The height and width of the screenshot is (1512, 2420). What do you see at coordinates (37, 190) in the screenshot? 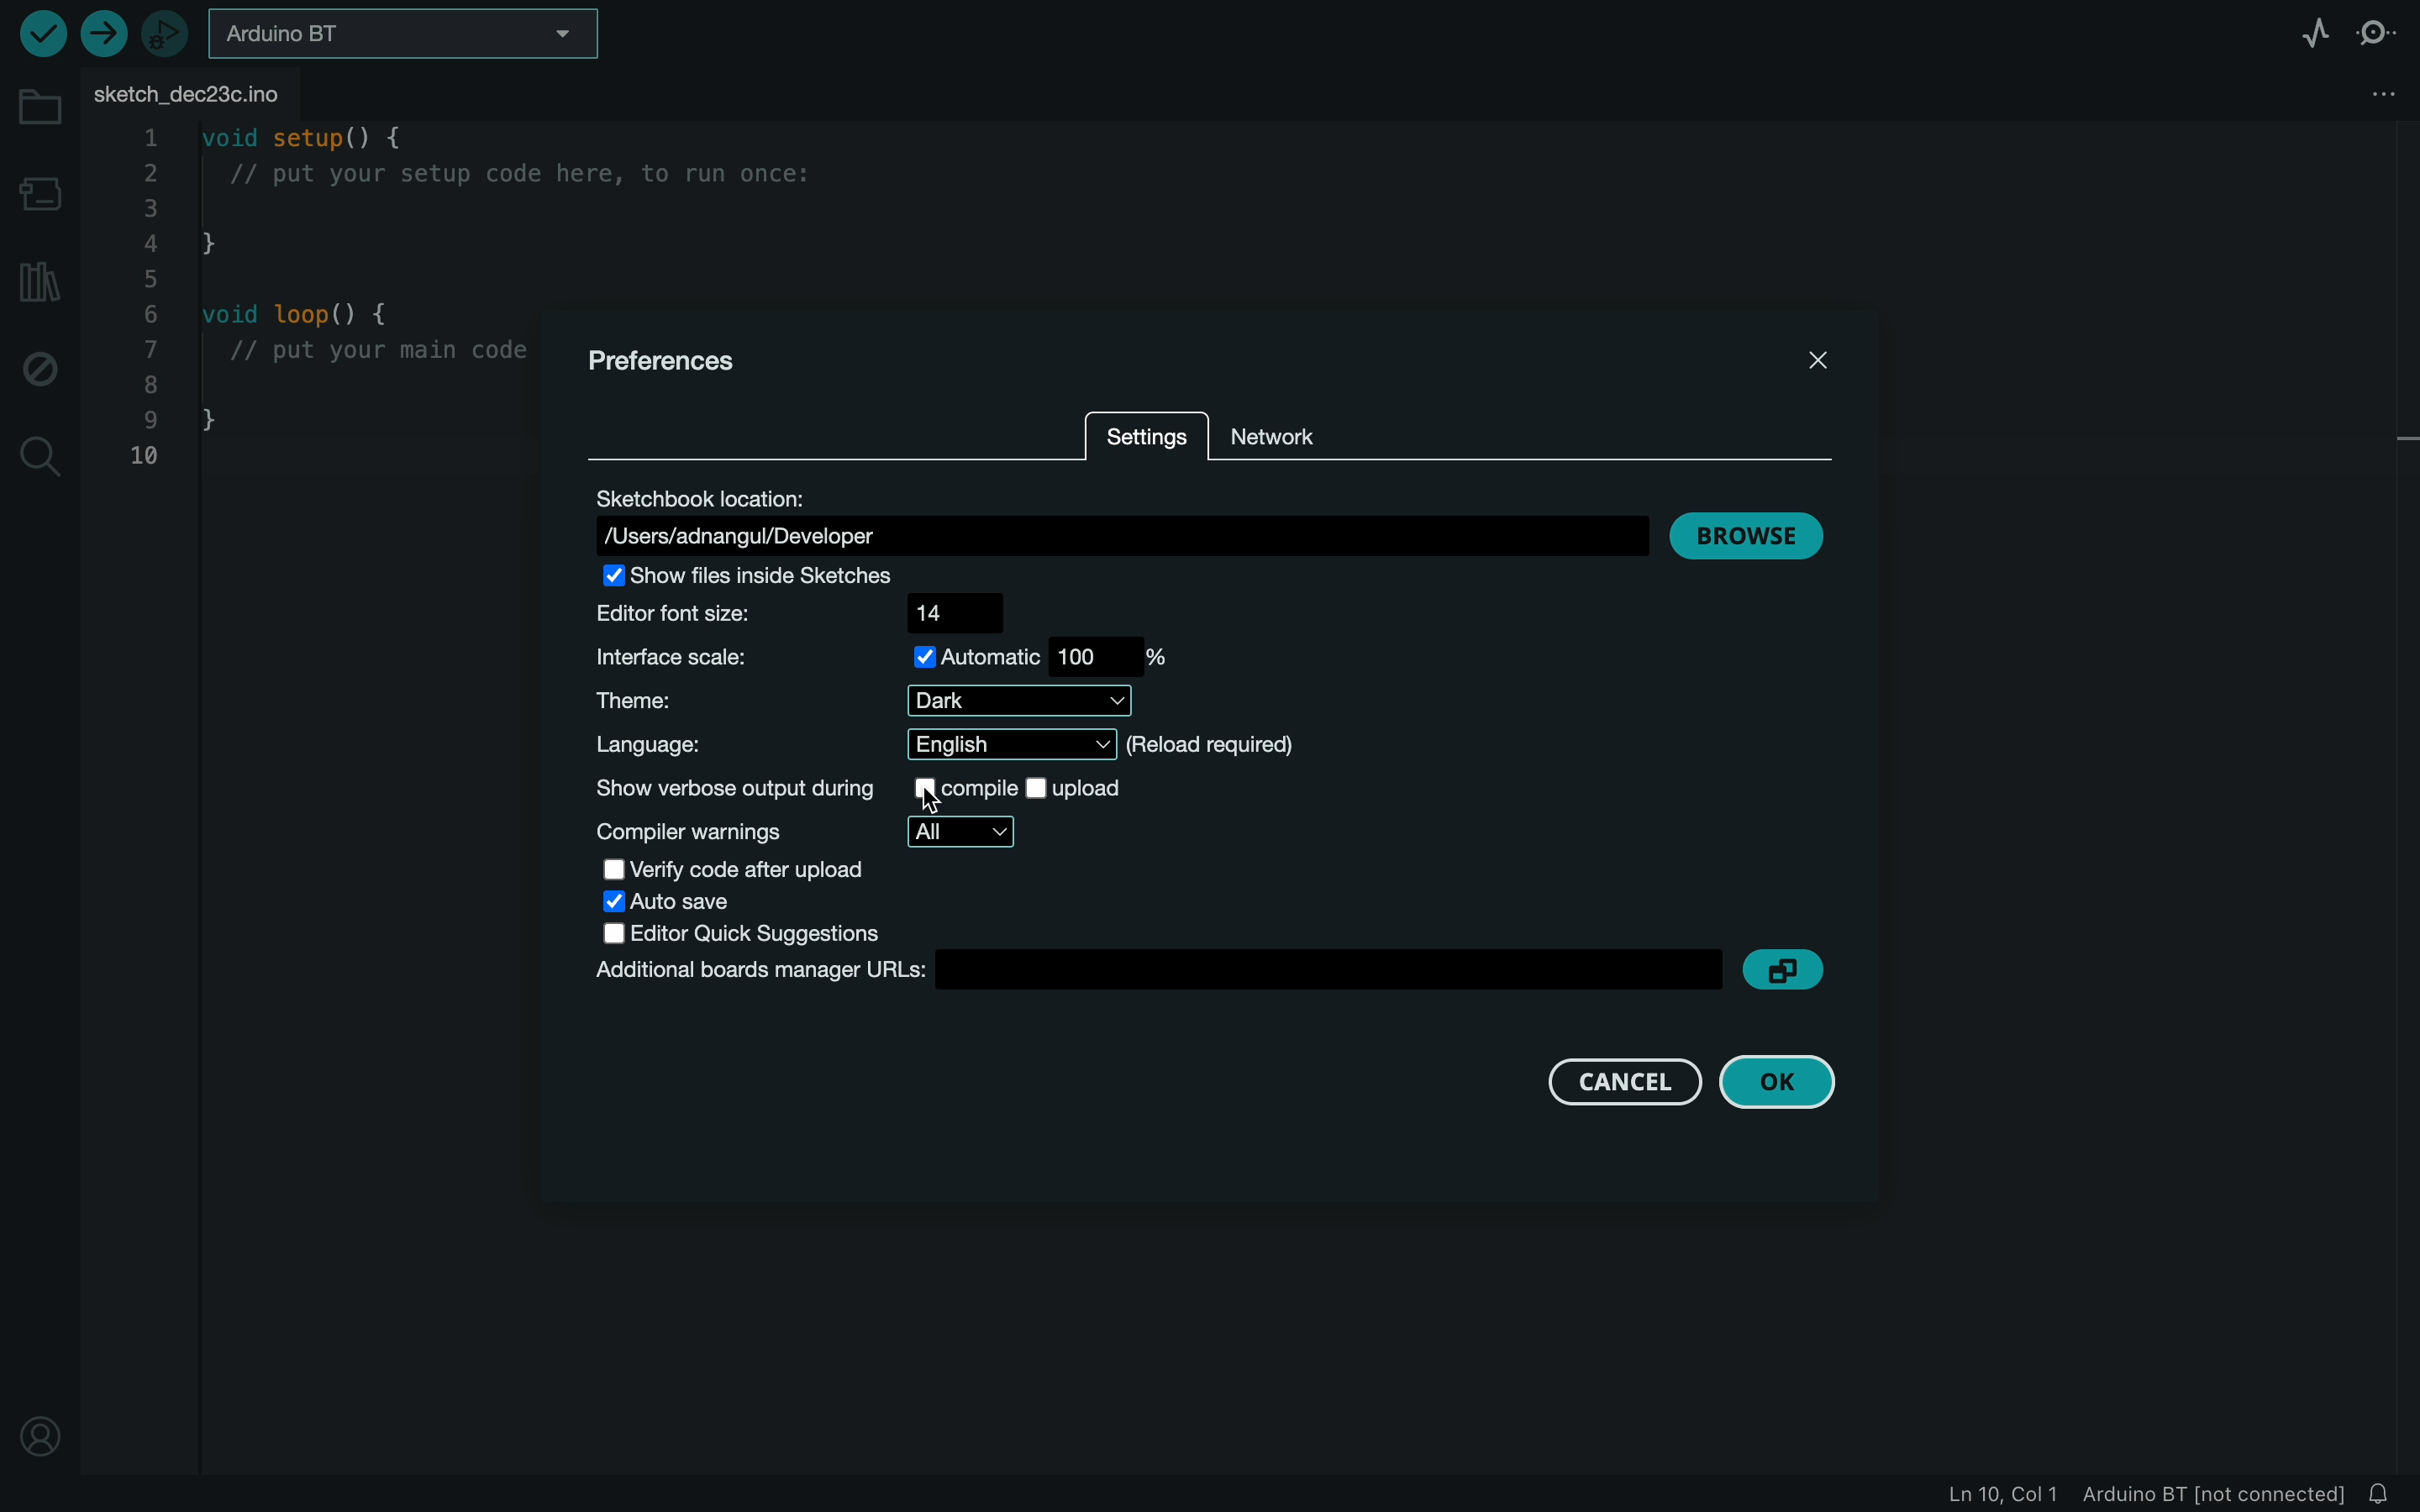
I see `board manager` at bounding box center [37, 190].